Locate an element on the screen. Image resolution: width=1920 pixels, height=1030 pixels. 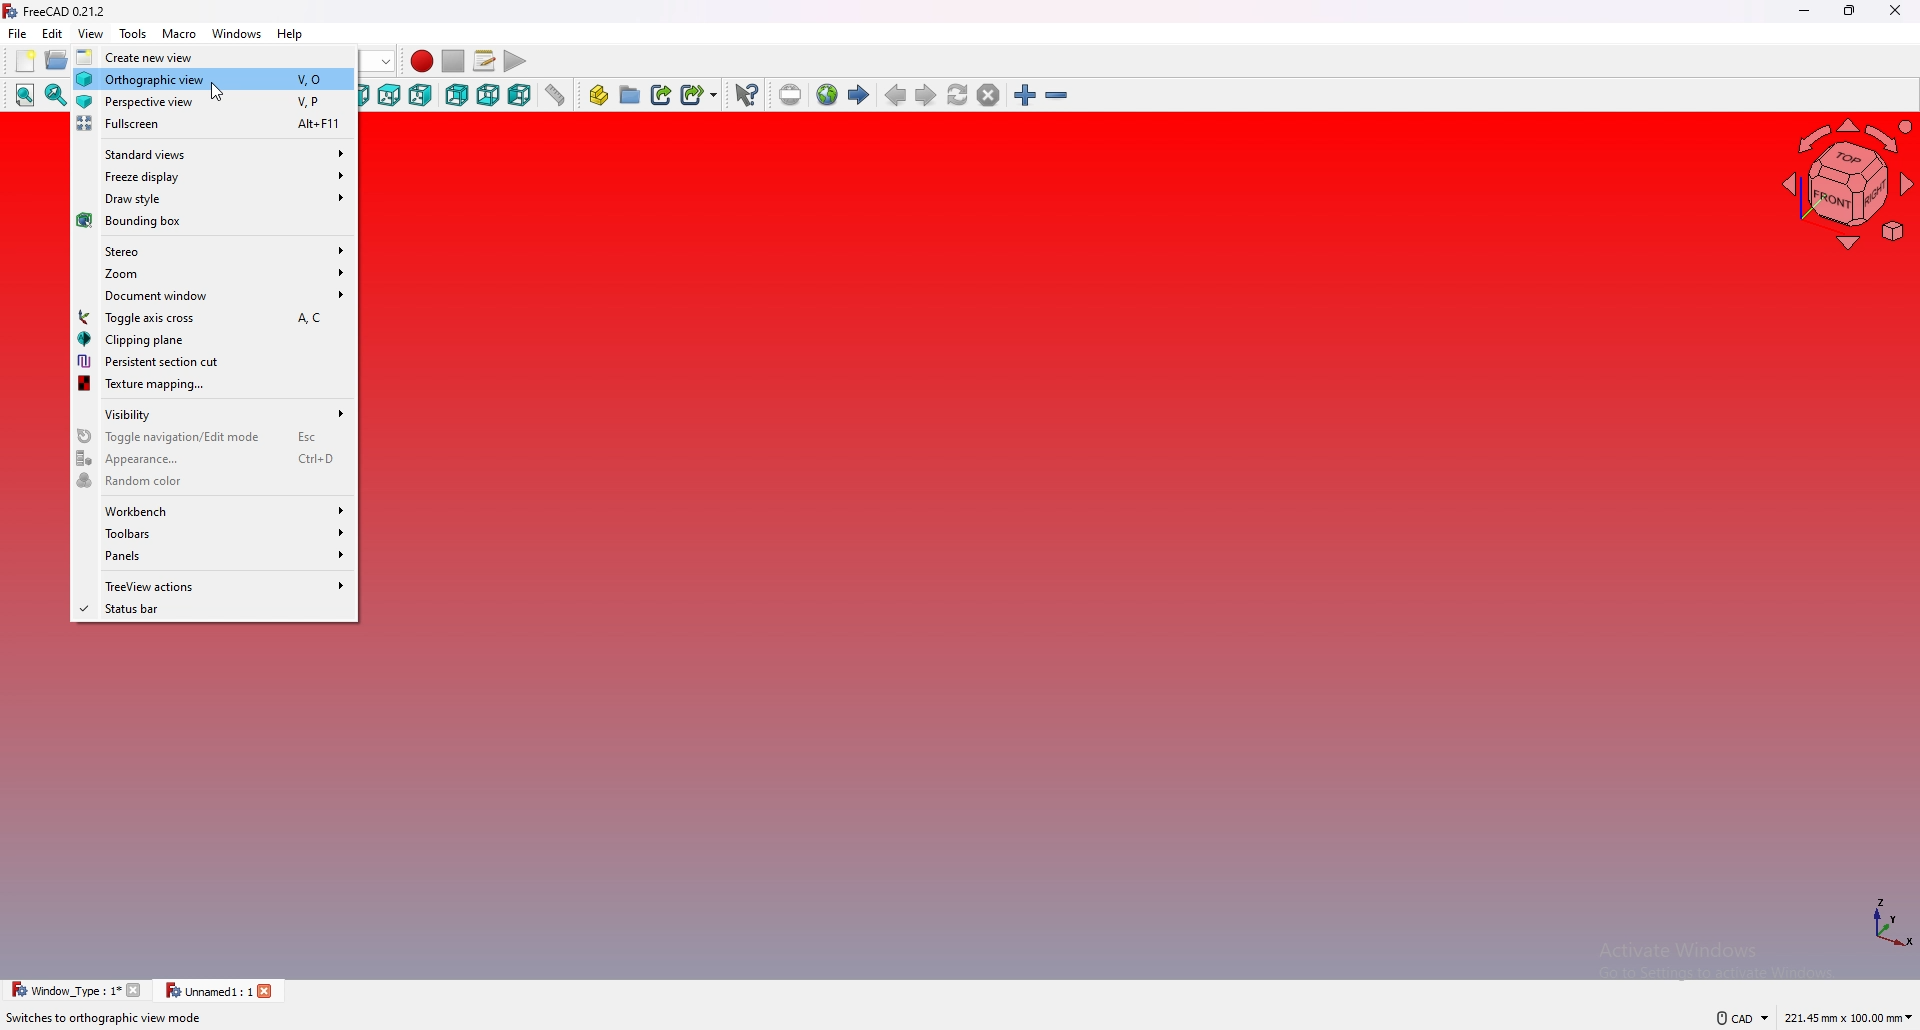
edit is located at coordinates (53, 33).